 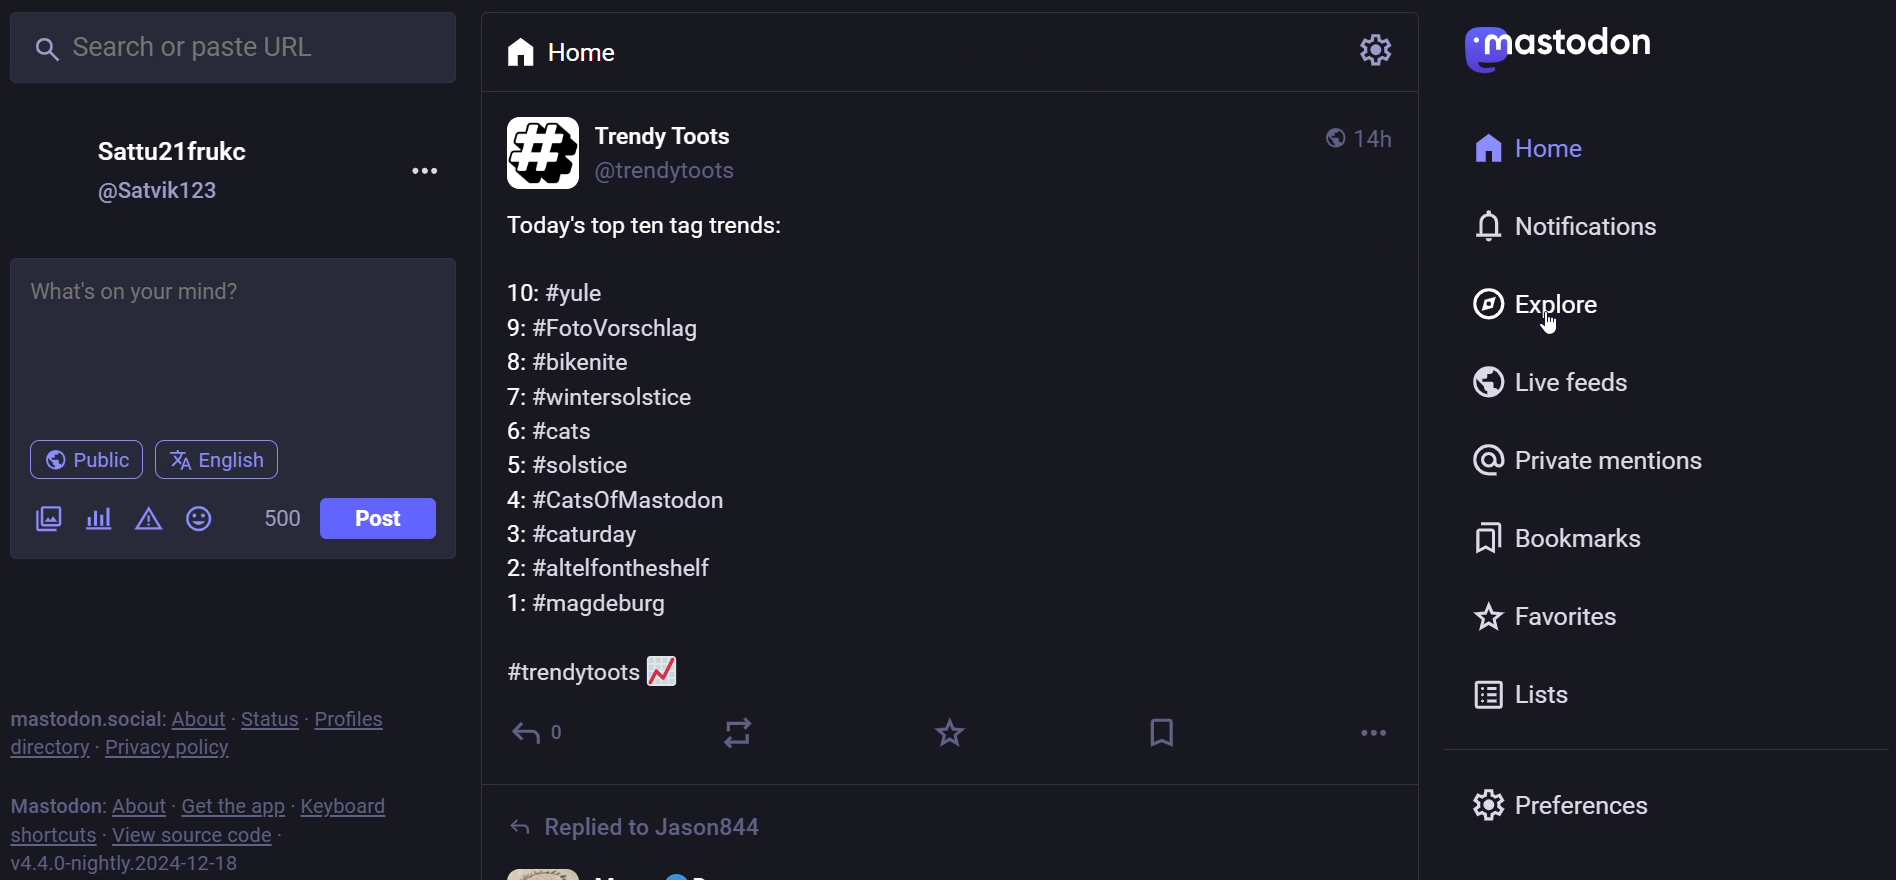 What do you see at coordinates (83, 461) in the screenshot?
I see `public` at bounding box center [83, 461].